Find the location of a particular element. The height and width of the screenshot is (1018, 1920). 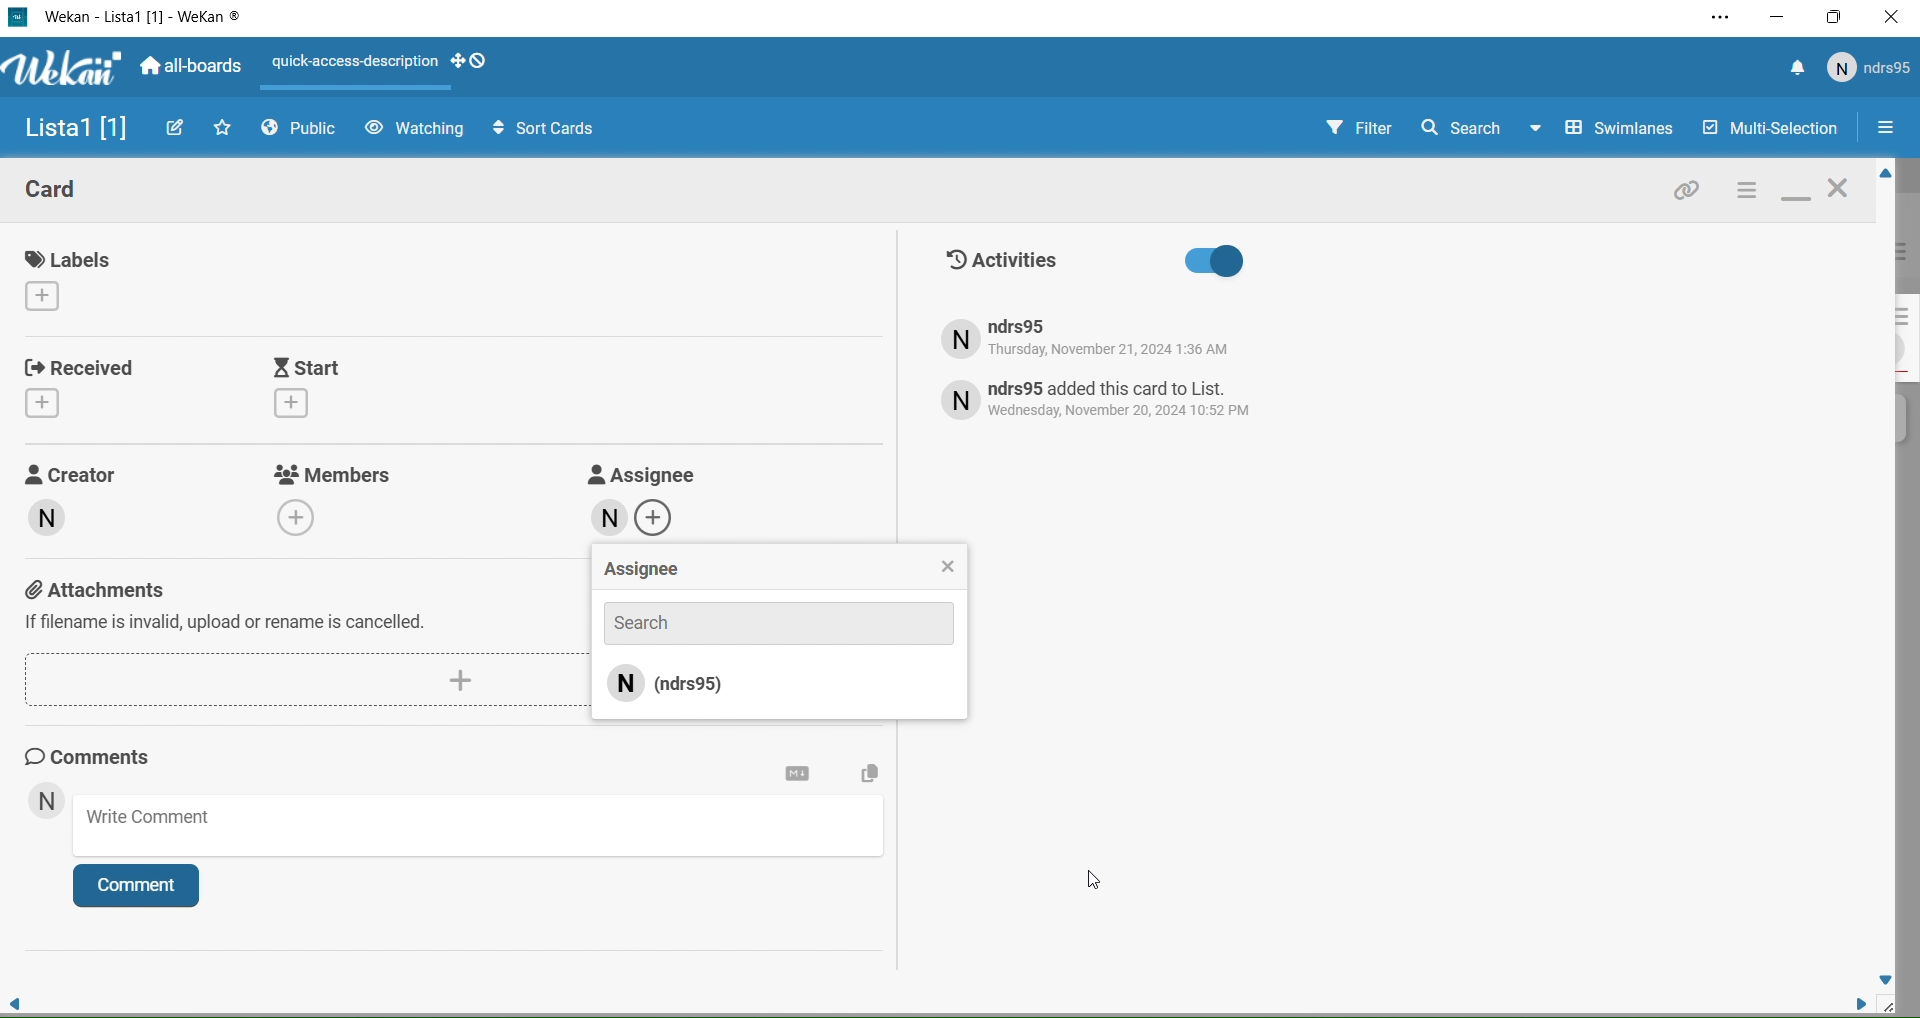

Favourites is located at coordinates (224, 127).